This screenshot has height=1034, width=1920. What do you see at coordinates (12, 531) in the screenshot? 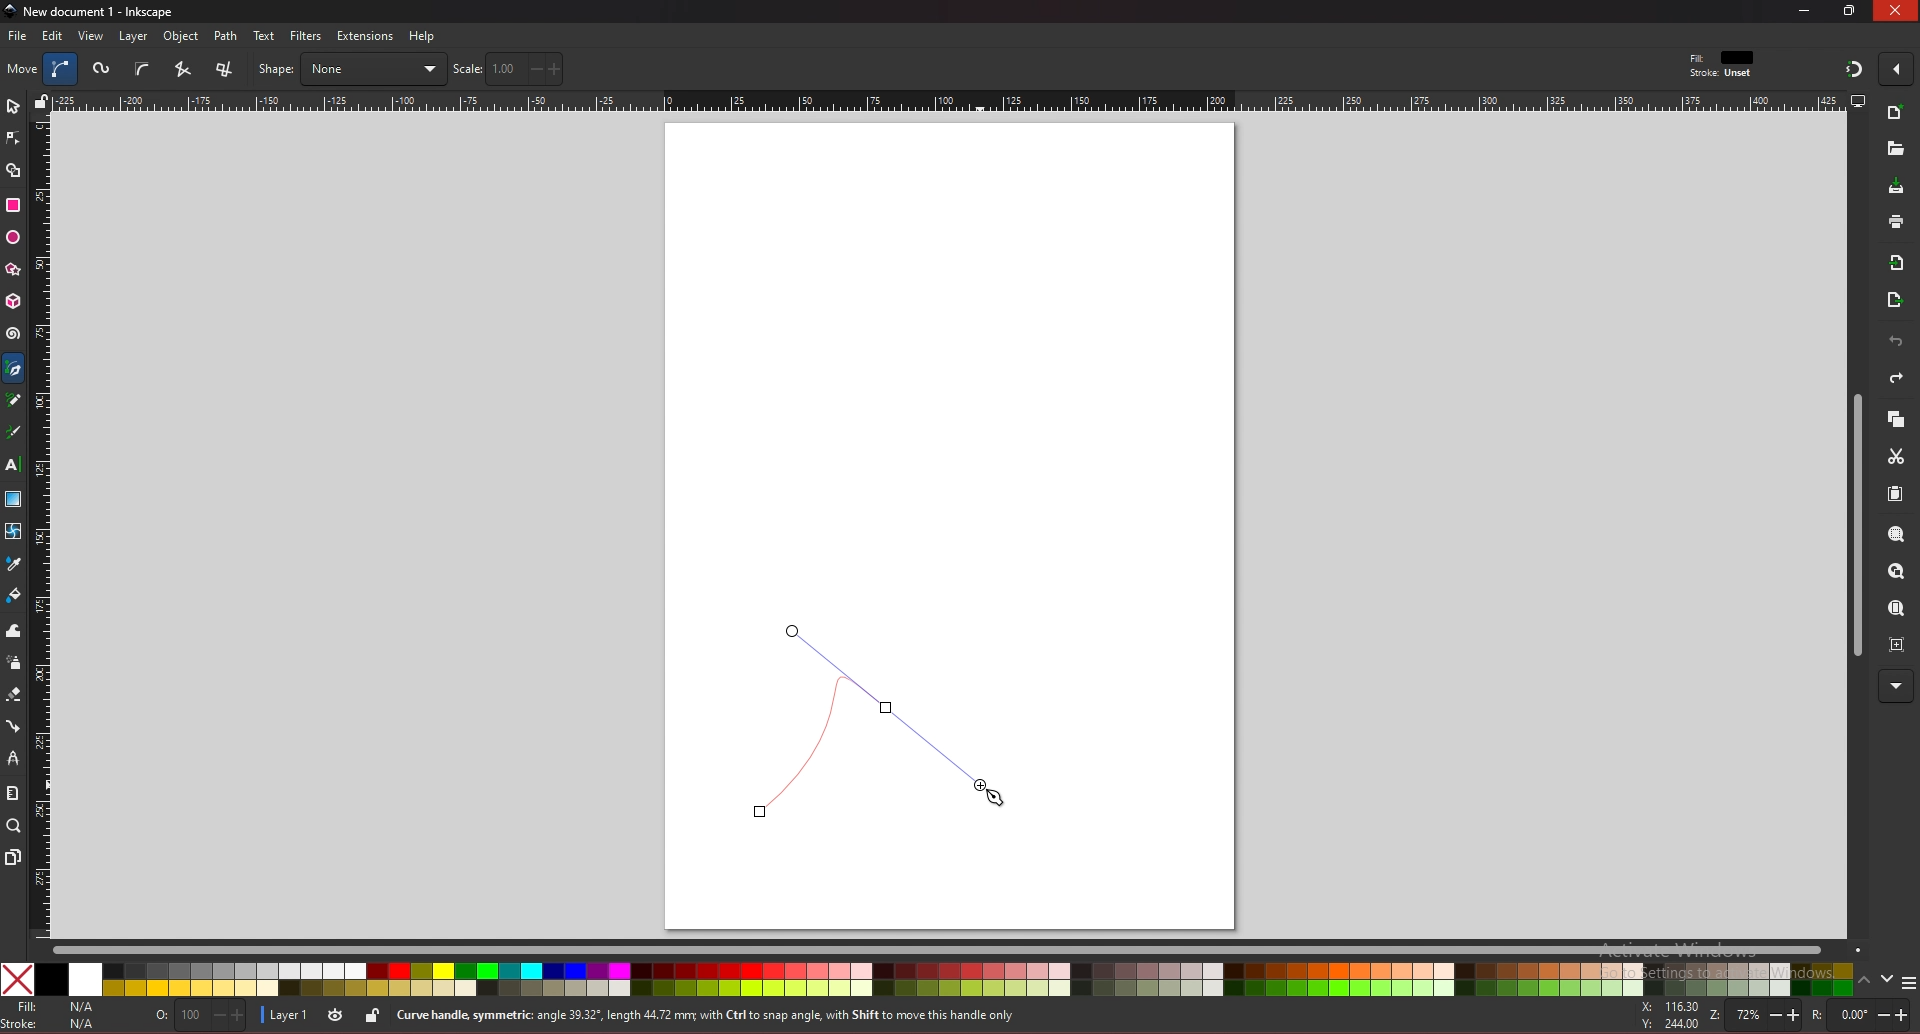
I see `mesh` at bounding box center [12, 531].